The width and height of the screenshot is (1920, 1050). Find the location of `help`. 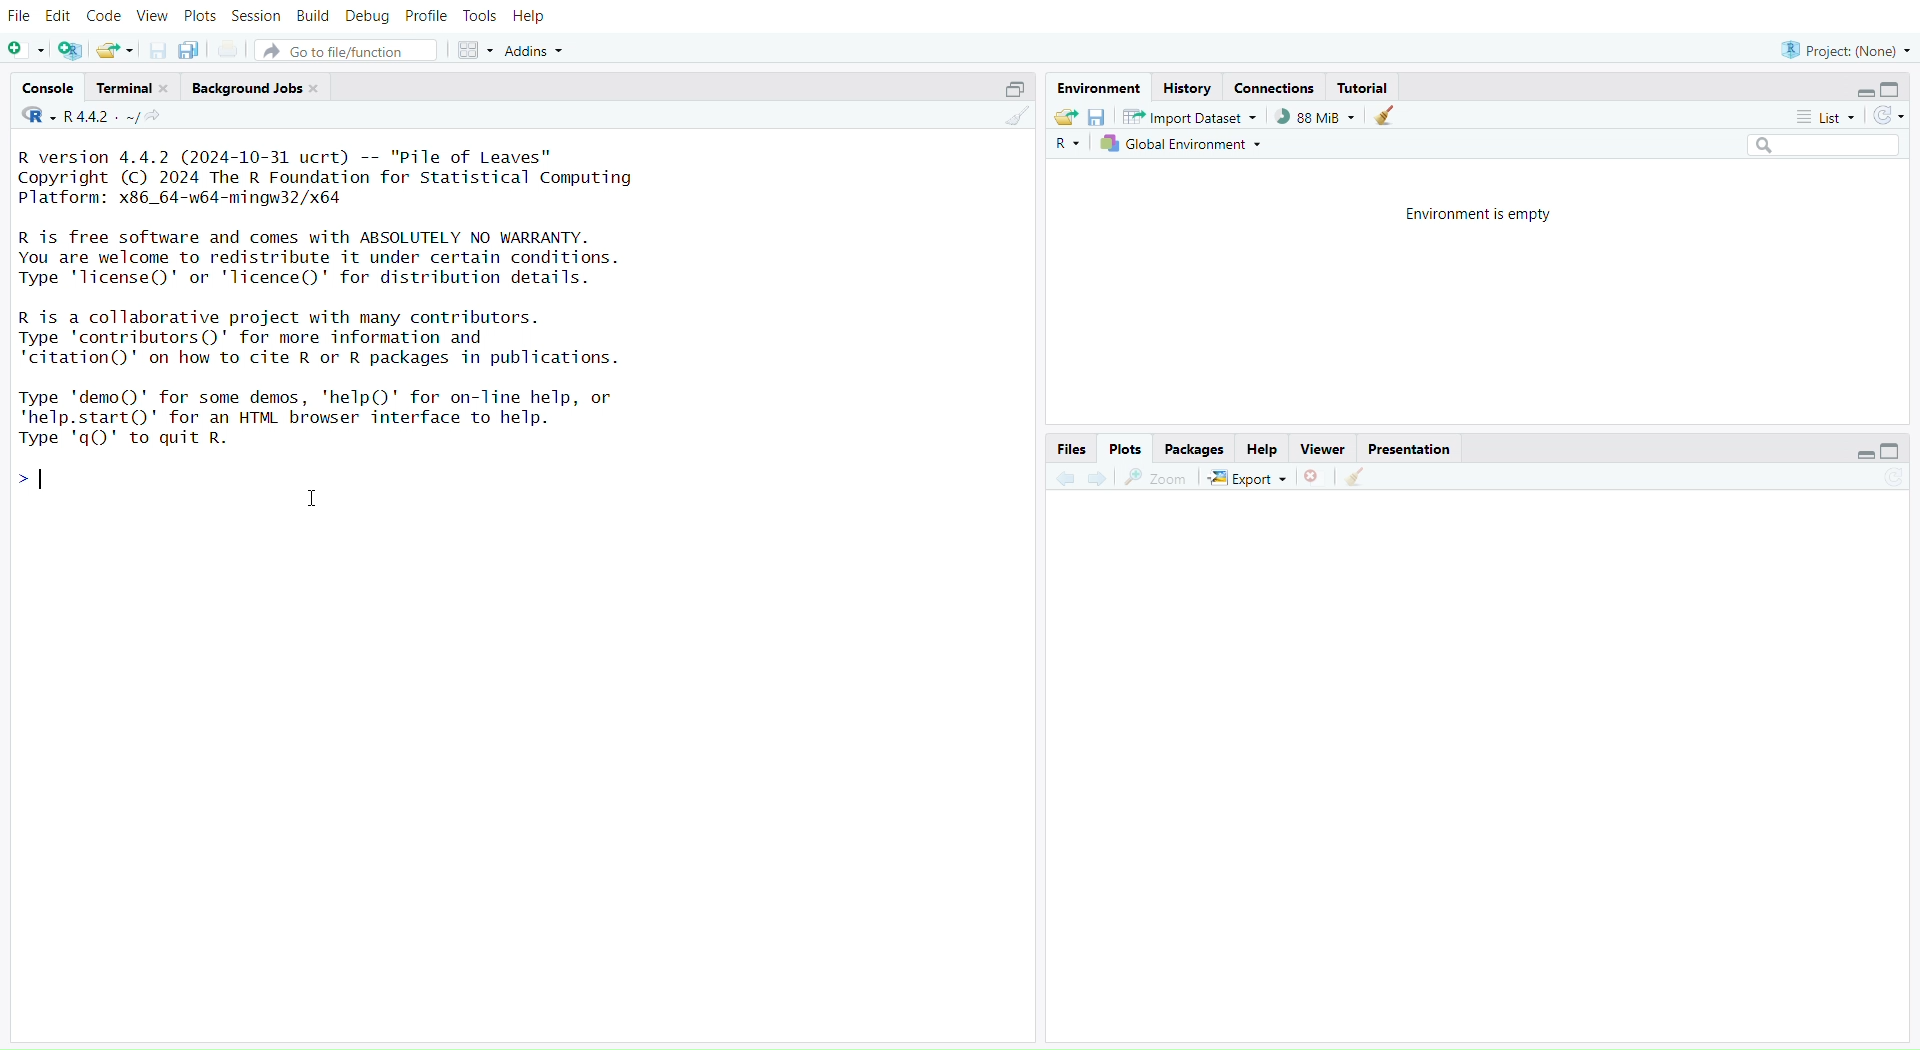

help is located at coordinates (1263, 447).